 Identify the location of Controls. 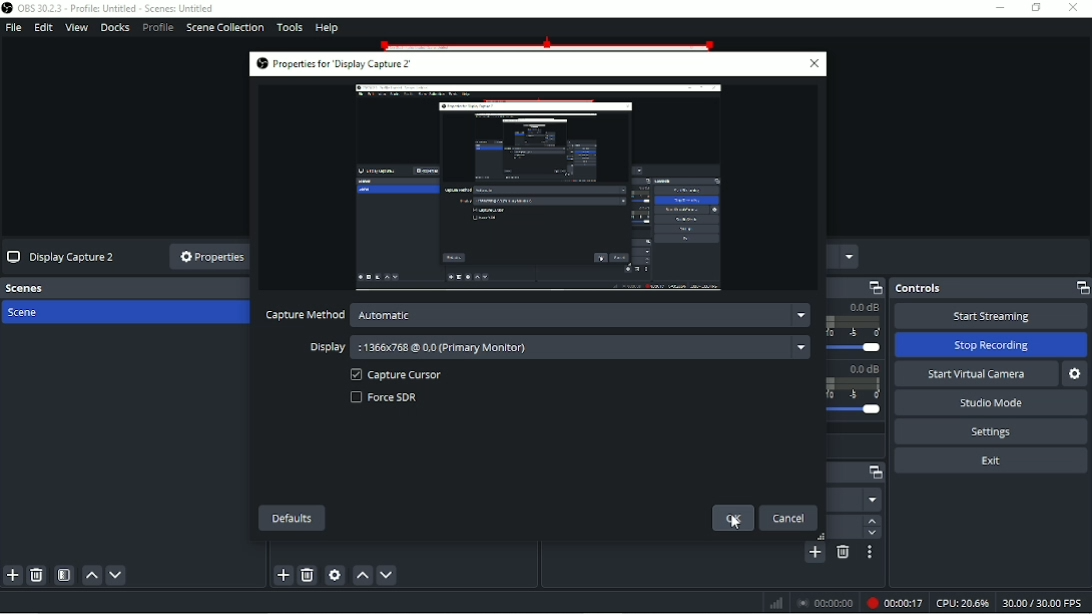
(990, 288).